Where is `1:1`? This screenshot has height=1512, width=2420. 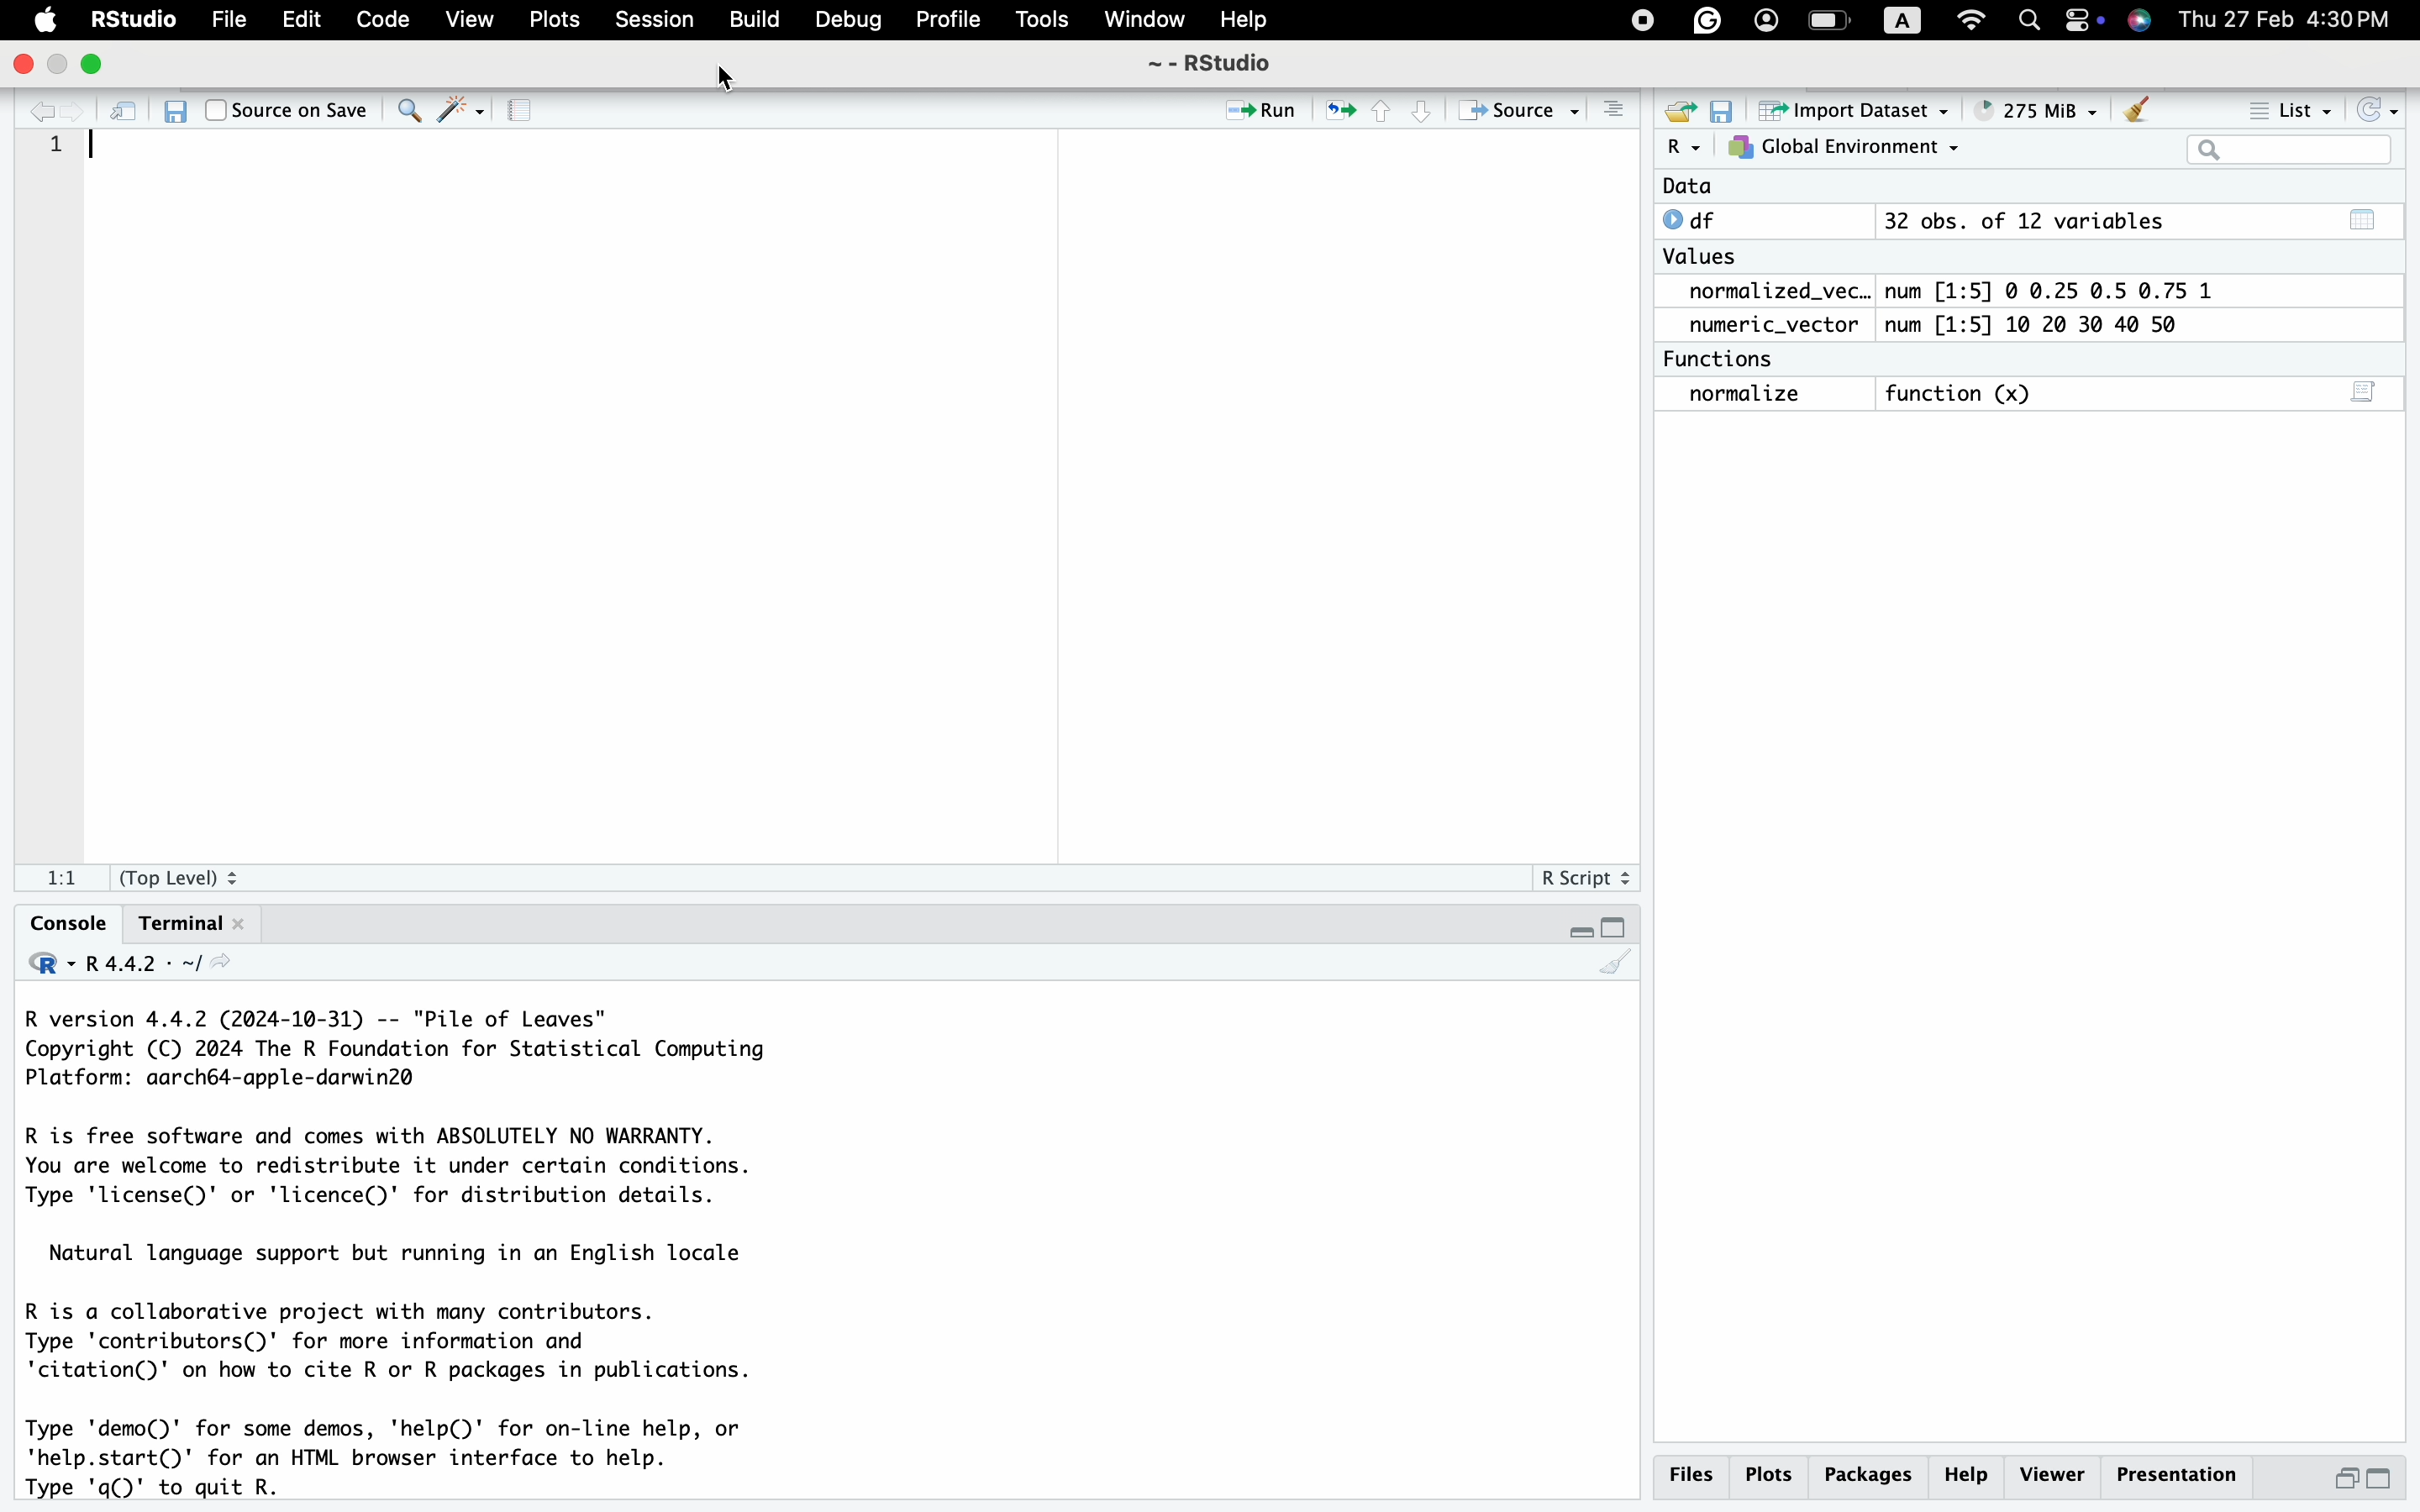
1:1 is located at coordinates (63, 879).